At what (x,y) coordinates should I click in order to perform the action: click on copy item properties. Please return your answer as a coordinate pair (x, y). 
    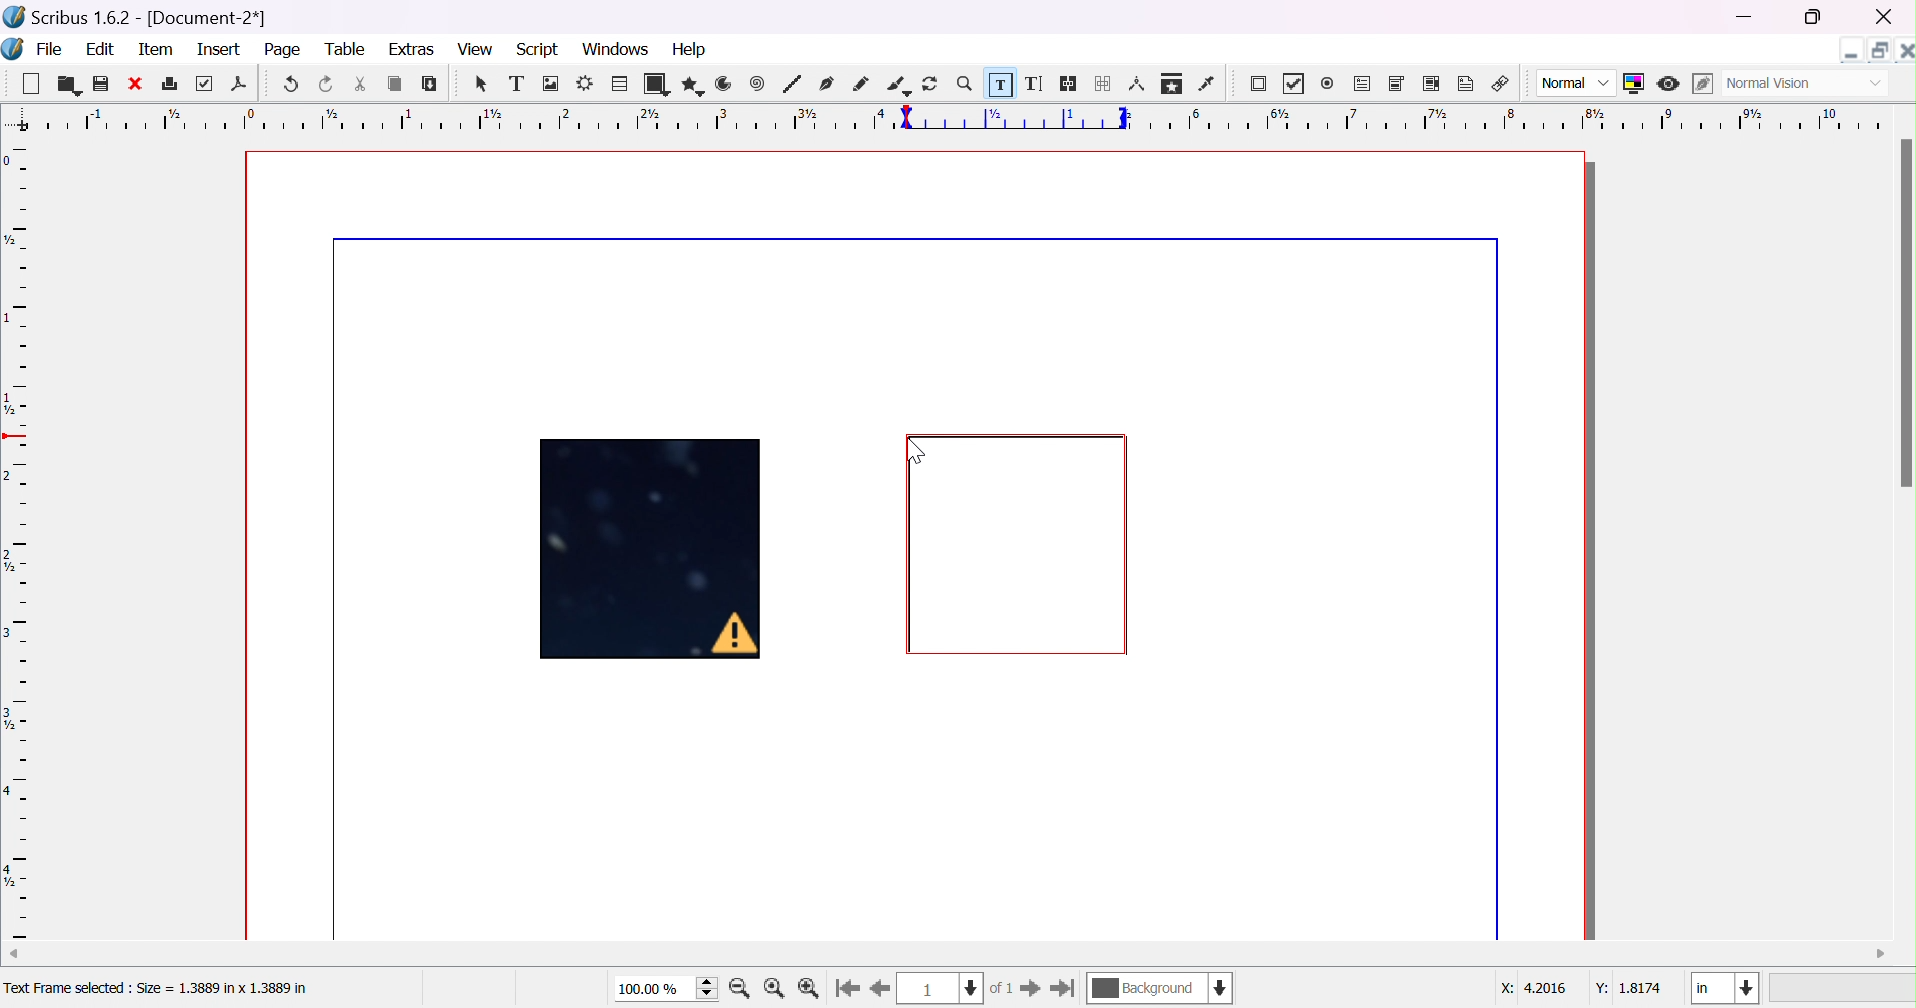
    Looking at the image, I should click on (1171, 83).